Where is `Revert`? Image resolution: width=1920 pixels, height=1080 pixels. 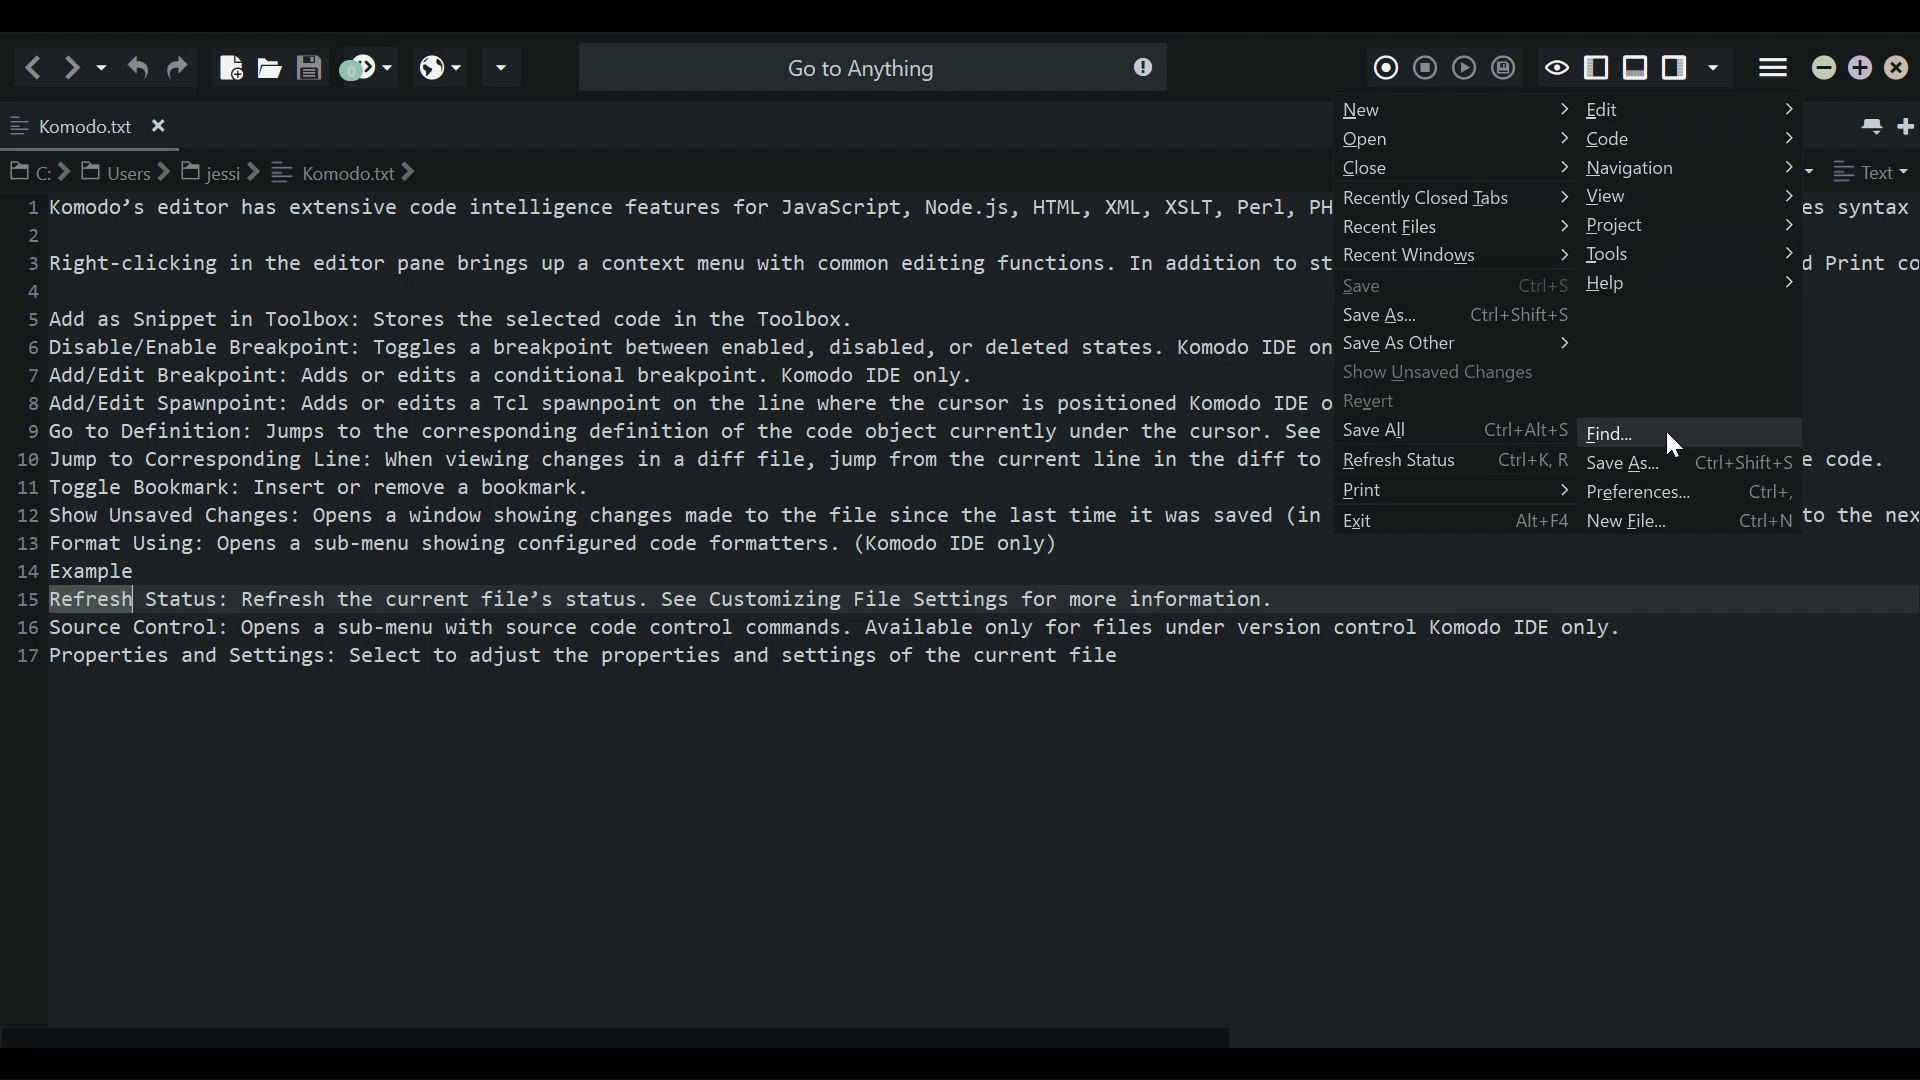
Revert is located at coordinates (1457, 400).